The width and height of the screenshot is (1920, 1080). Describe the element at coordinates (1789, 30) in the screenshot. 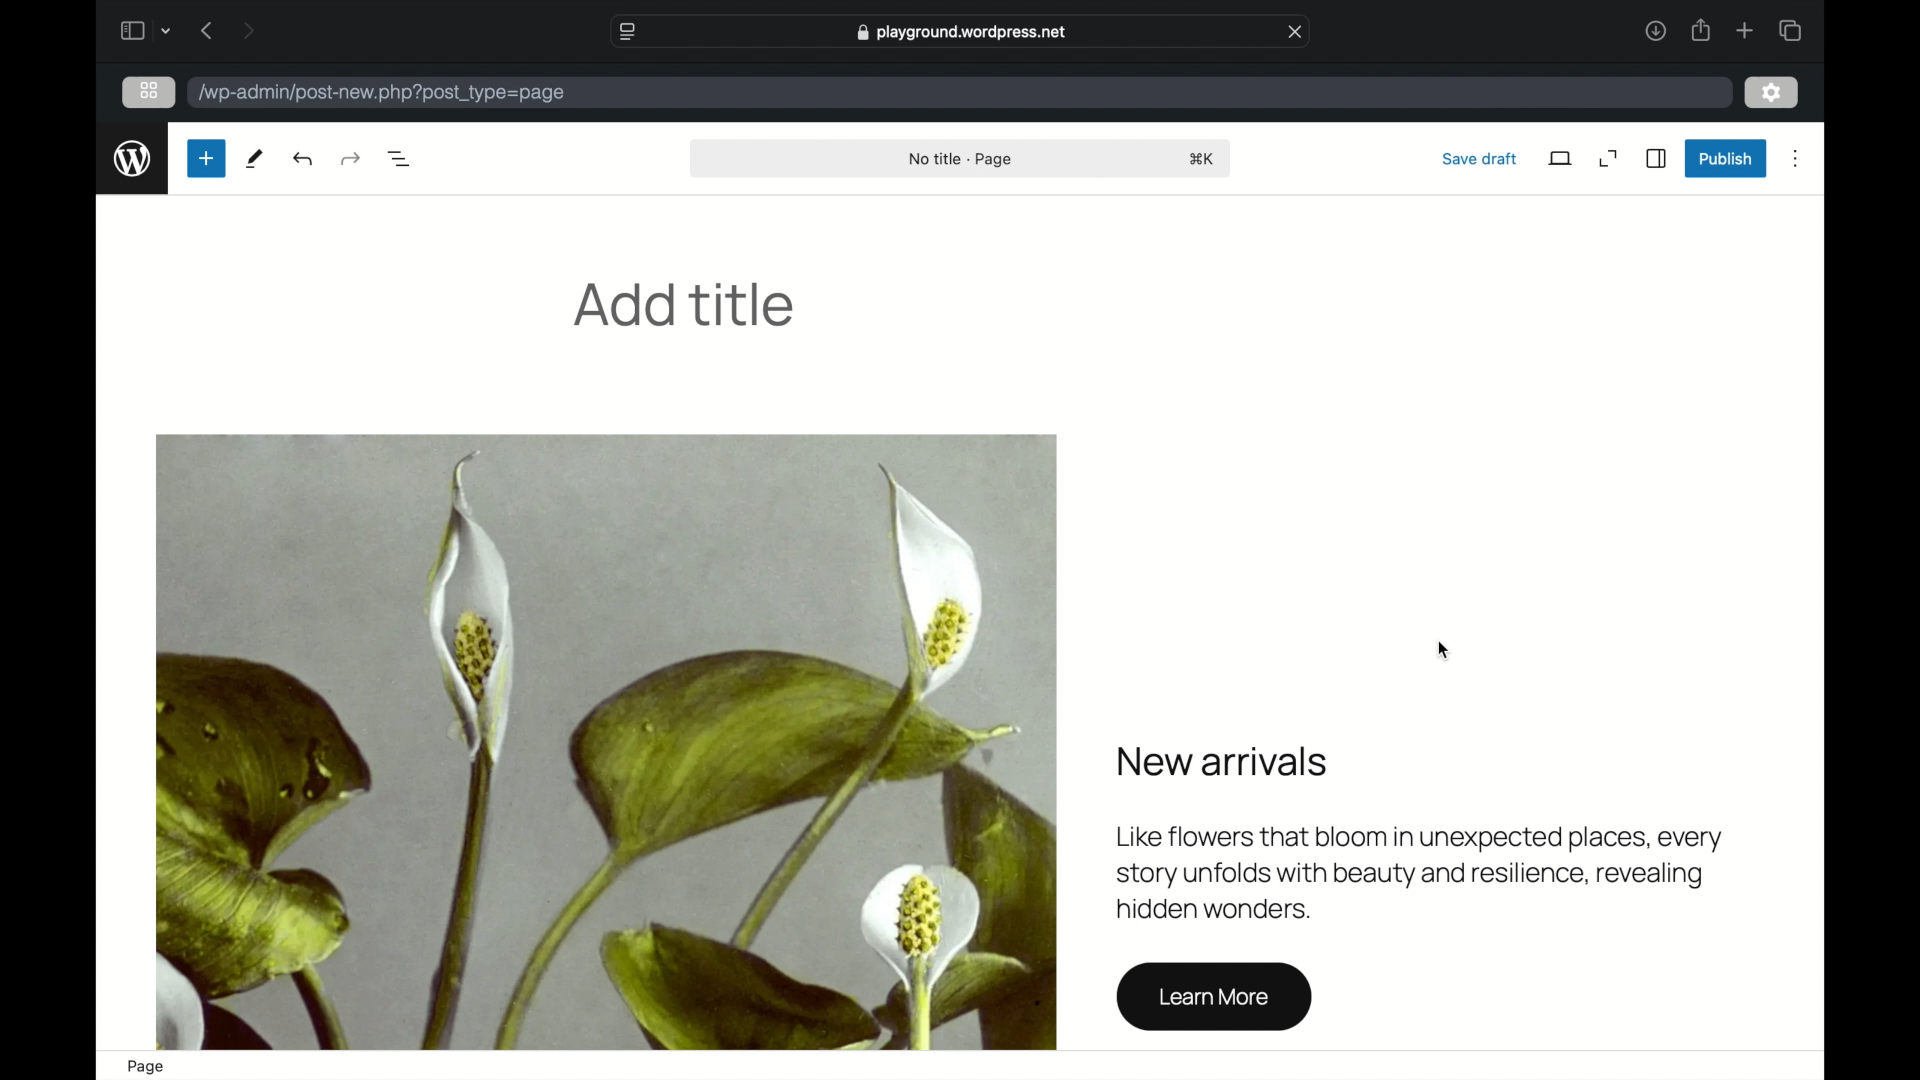

I see `show tab overview` at that location.